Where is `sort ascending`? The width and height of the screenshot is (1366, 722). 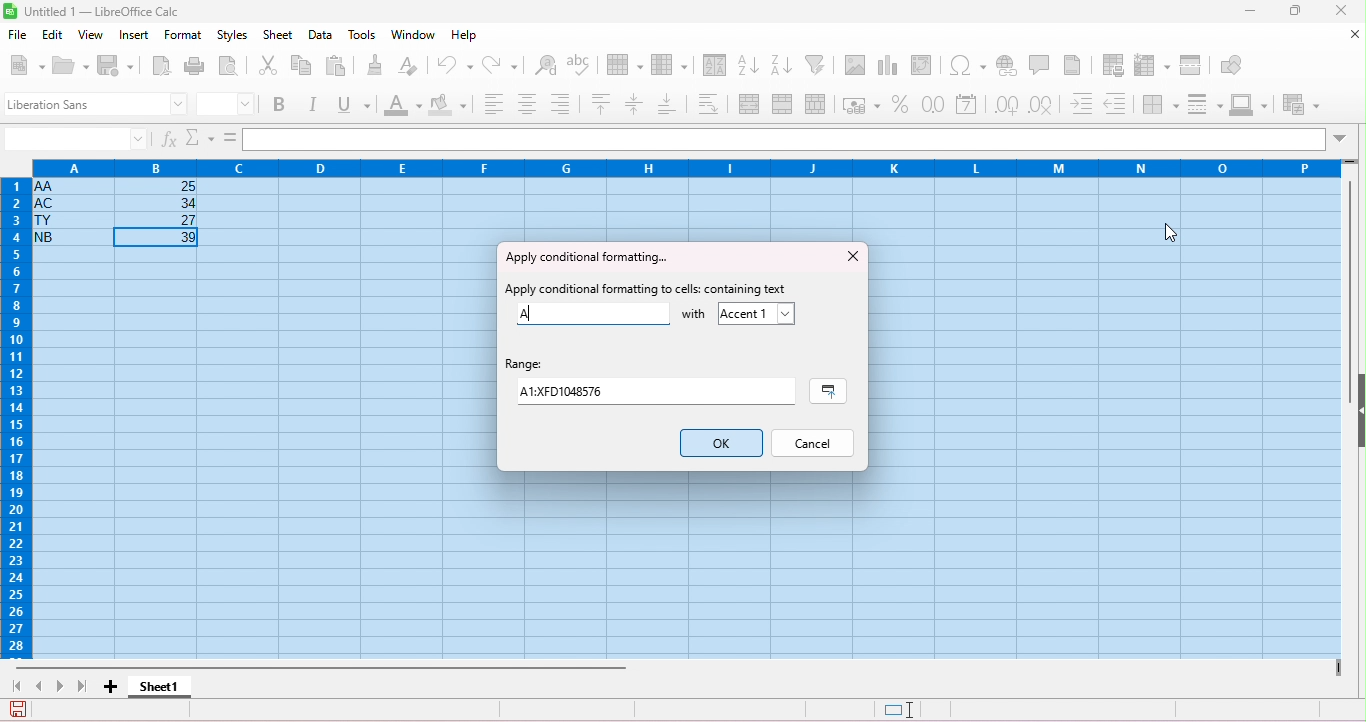
sort ascending is located at coordinates (749, 63).